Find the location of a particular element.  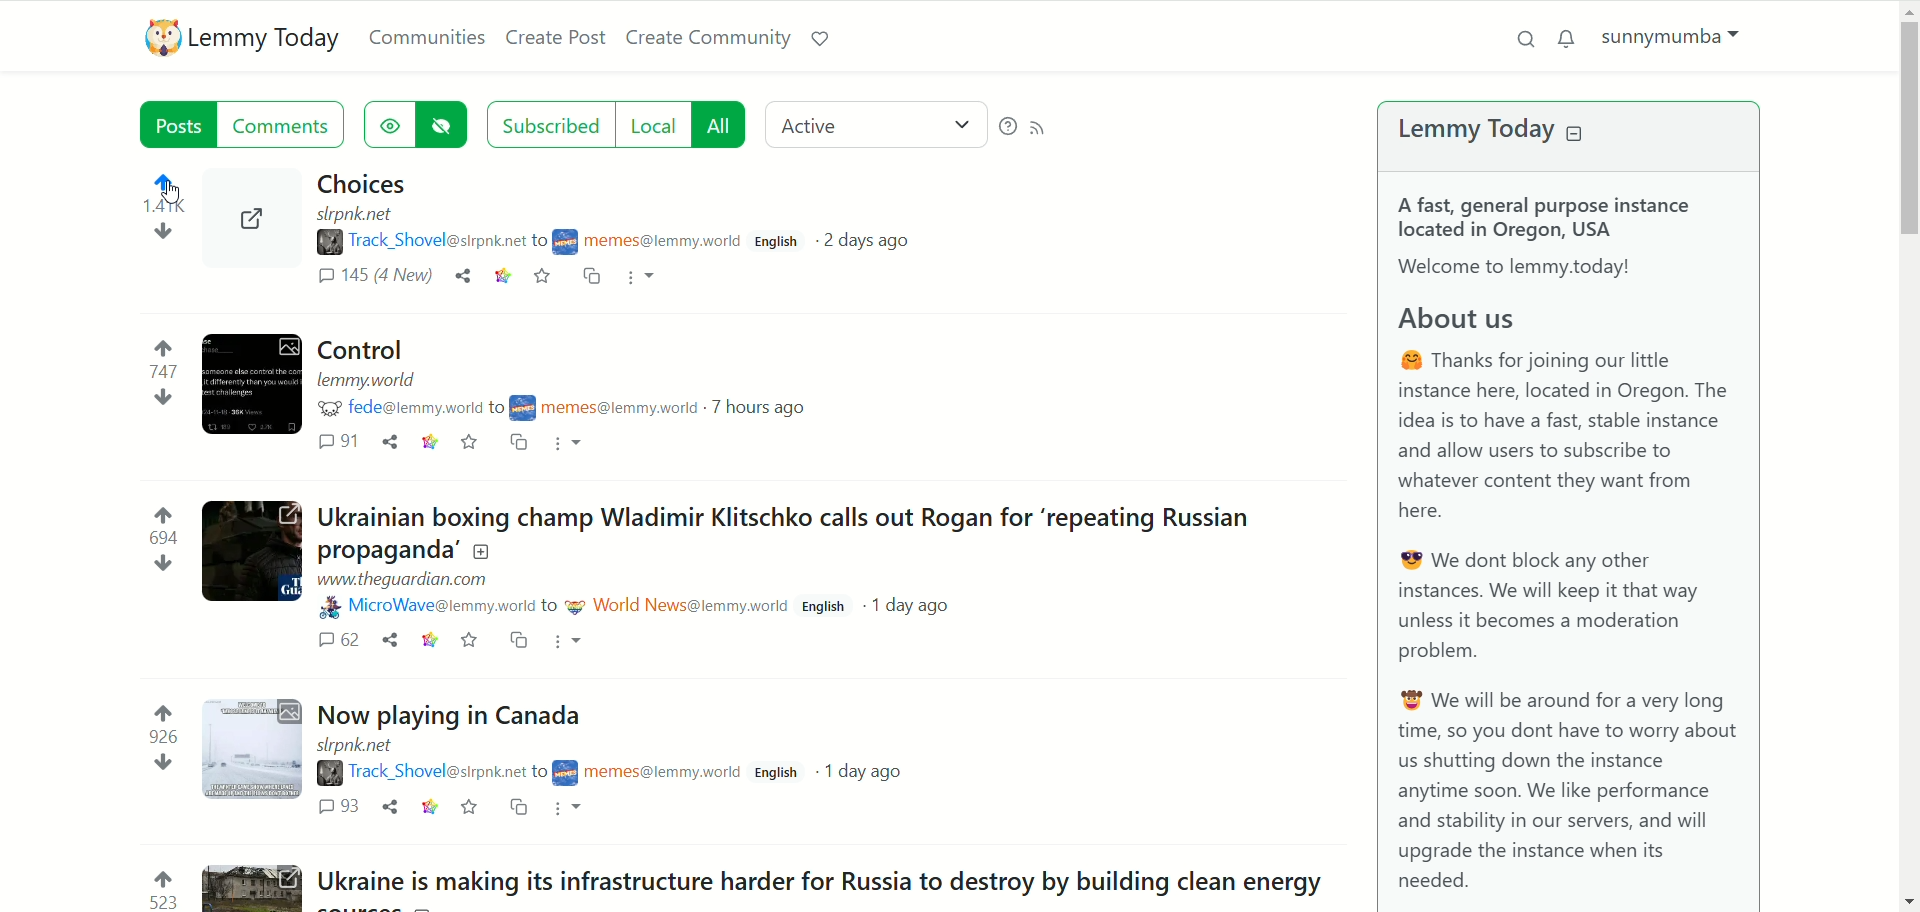

URL is located at coordinates (413, 579).